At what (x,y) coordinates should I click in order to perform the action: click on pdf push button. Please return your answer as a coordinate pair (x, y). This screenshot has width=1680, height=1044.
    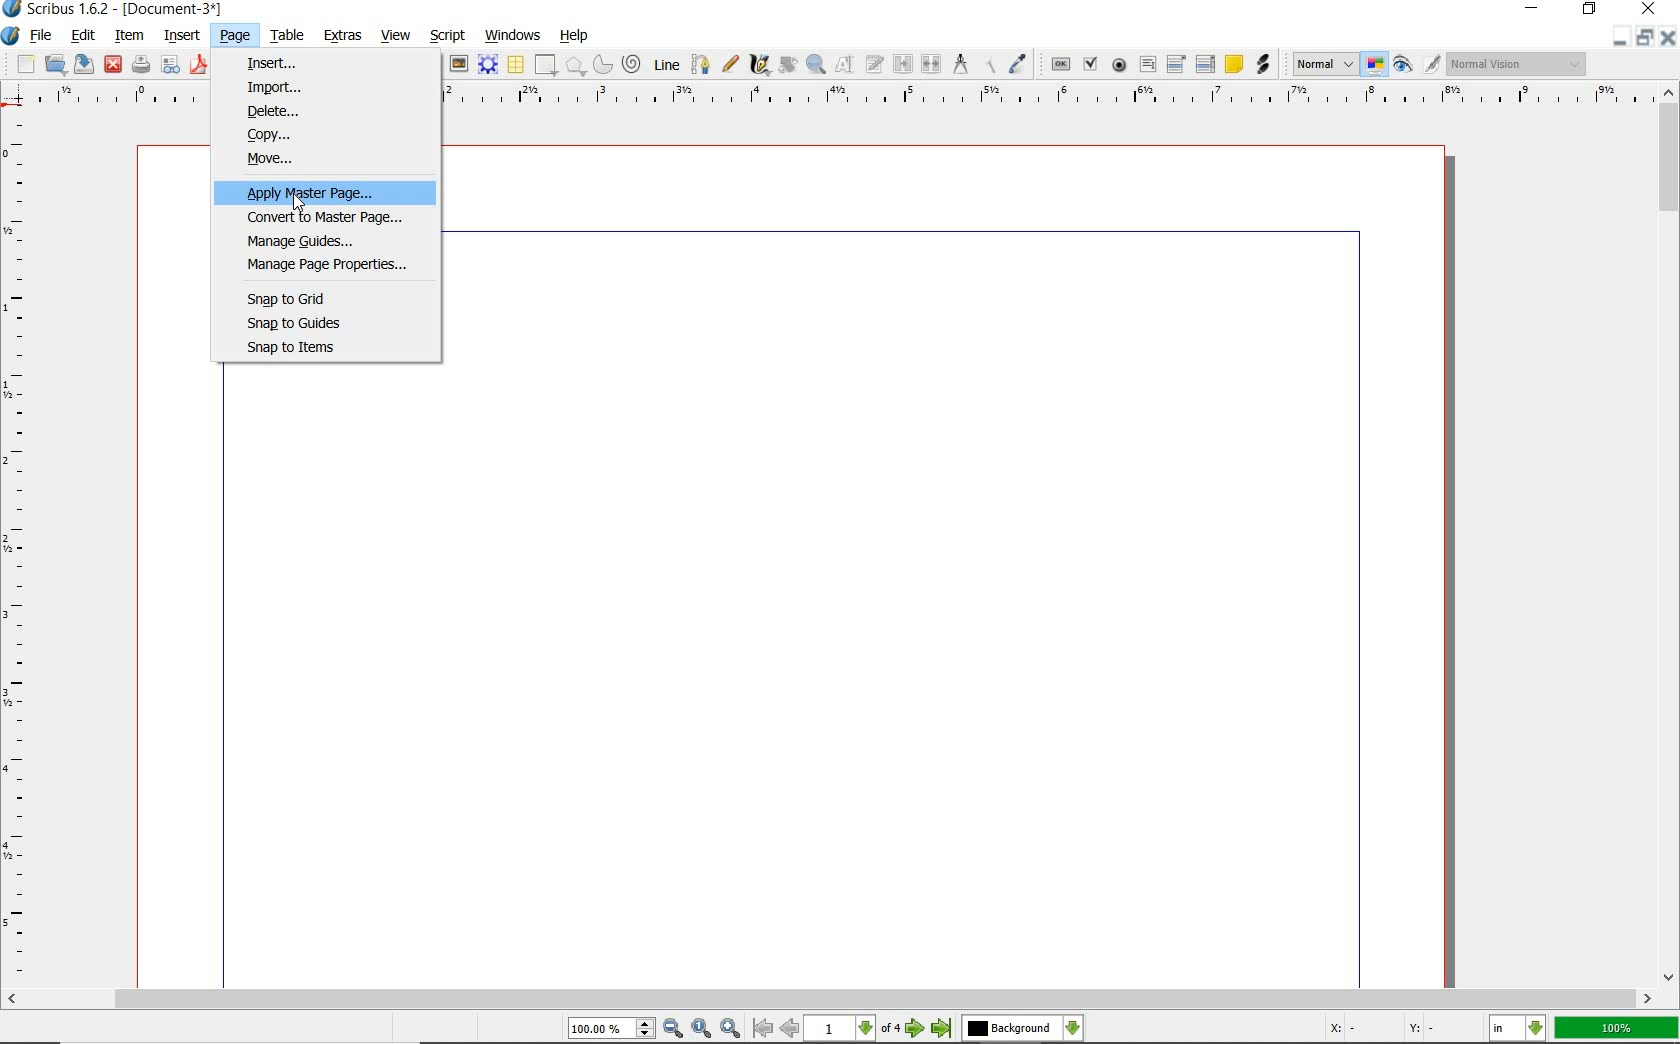
    Looking at the image, I should click on (1059, 64).